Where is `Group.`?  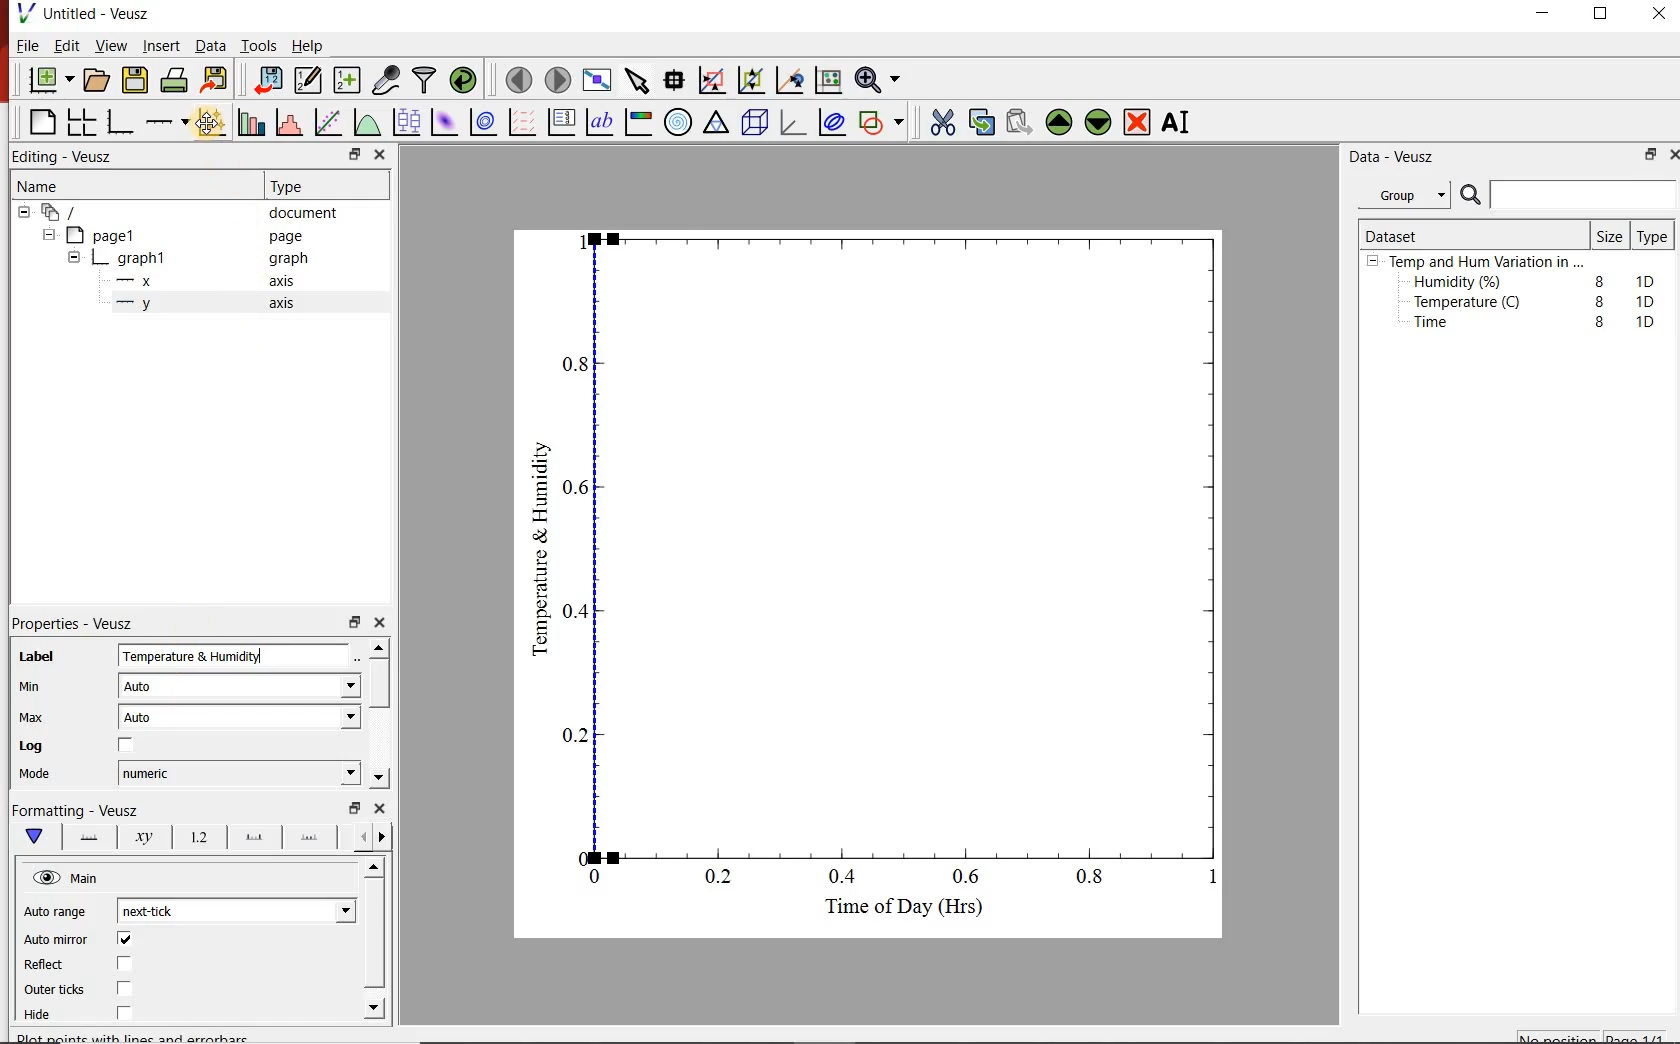
Group. is located at coordinates (1408, 191).